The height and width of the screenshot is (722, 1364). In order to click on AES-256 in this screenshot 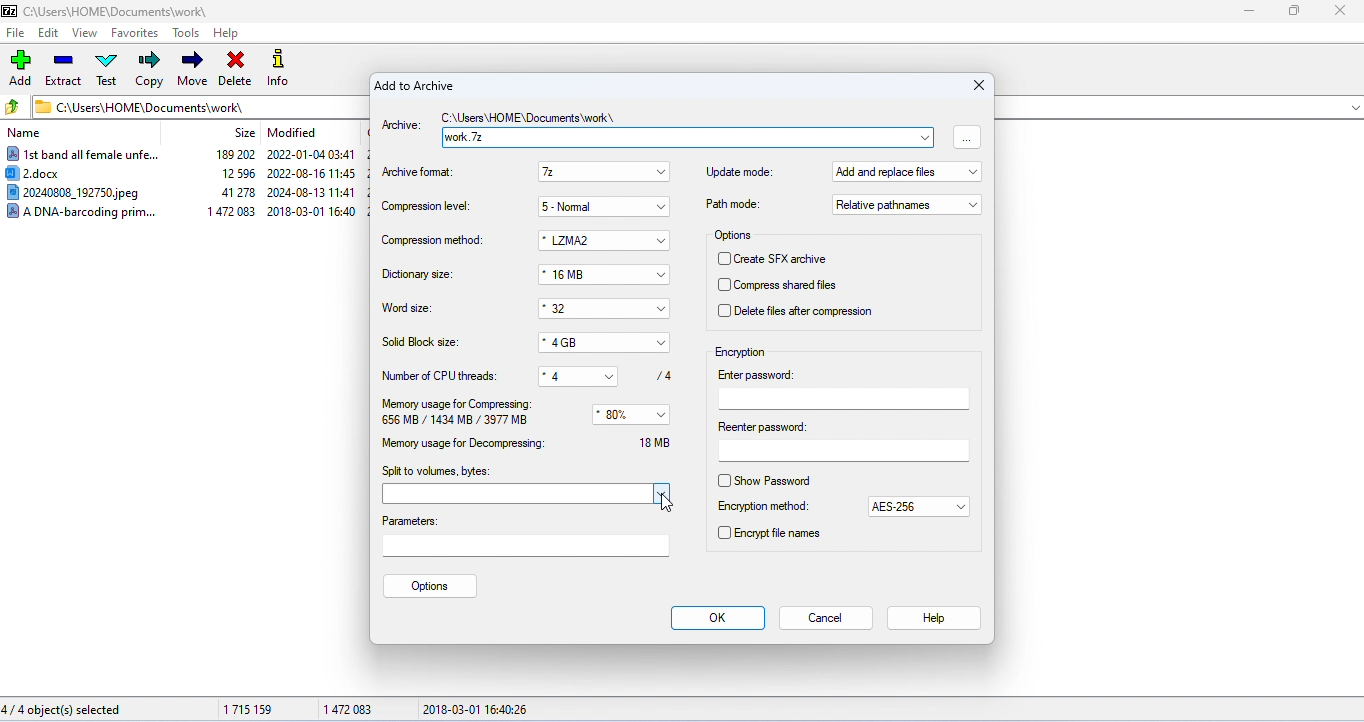, I will do `click(907, 508)`.